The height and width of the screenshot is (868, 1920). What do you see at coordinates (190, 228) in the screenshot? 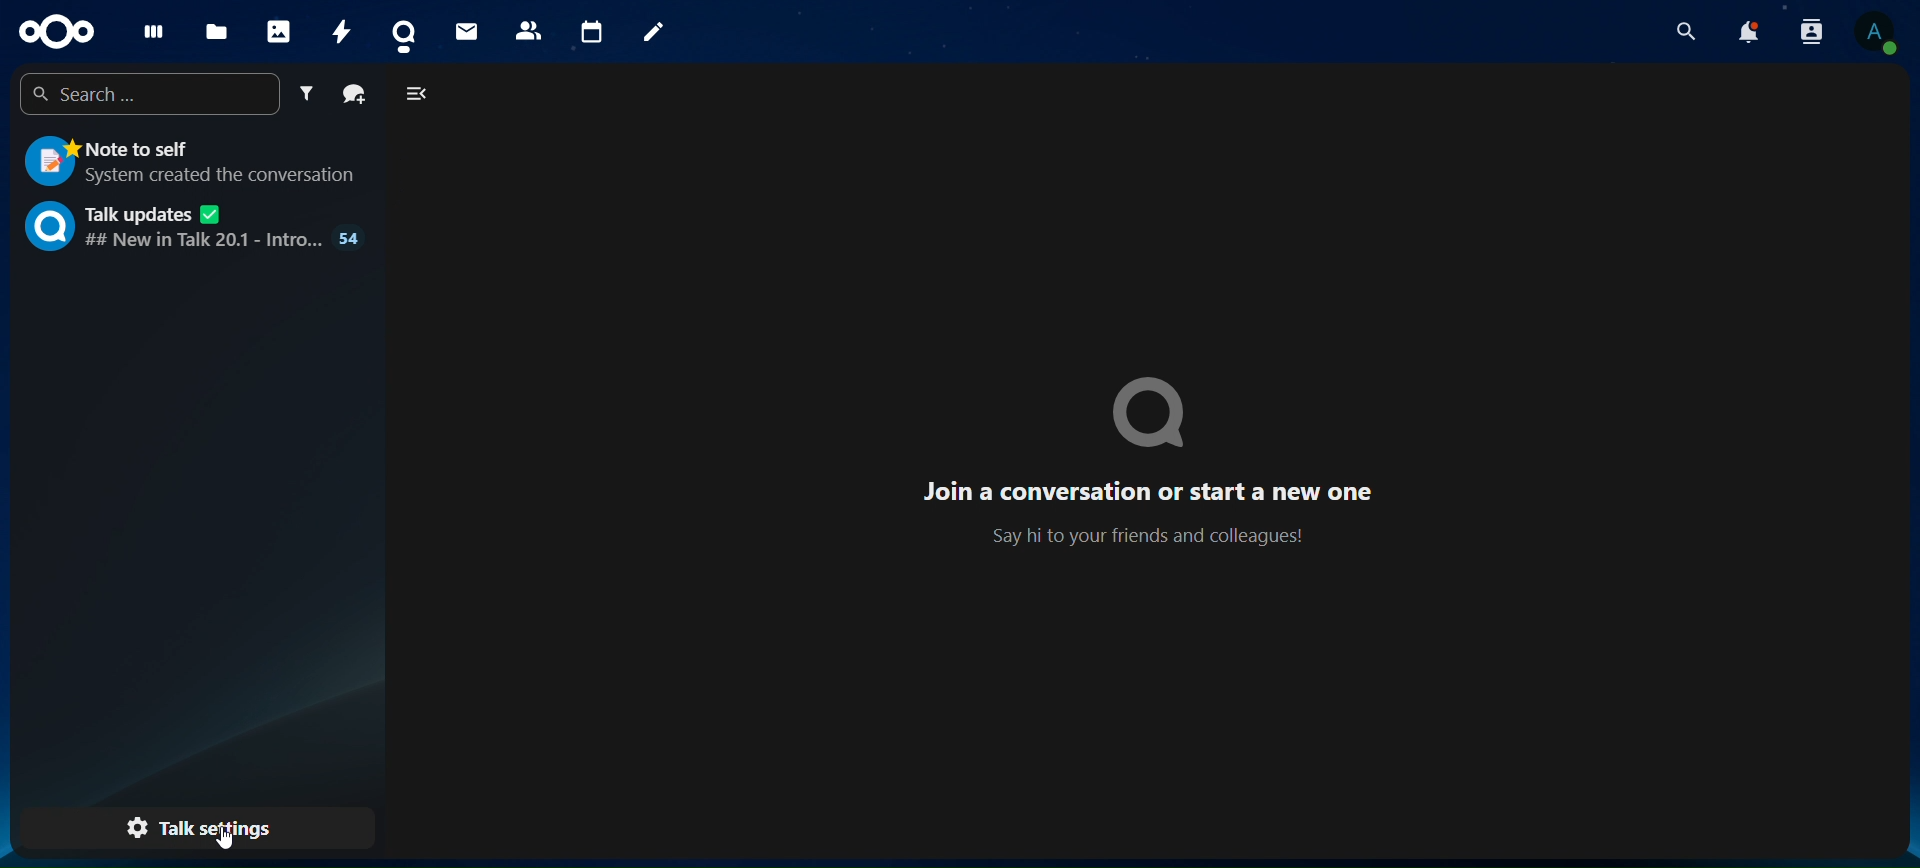
I see `talk updates` at bounding box center [190, 228].